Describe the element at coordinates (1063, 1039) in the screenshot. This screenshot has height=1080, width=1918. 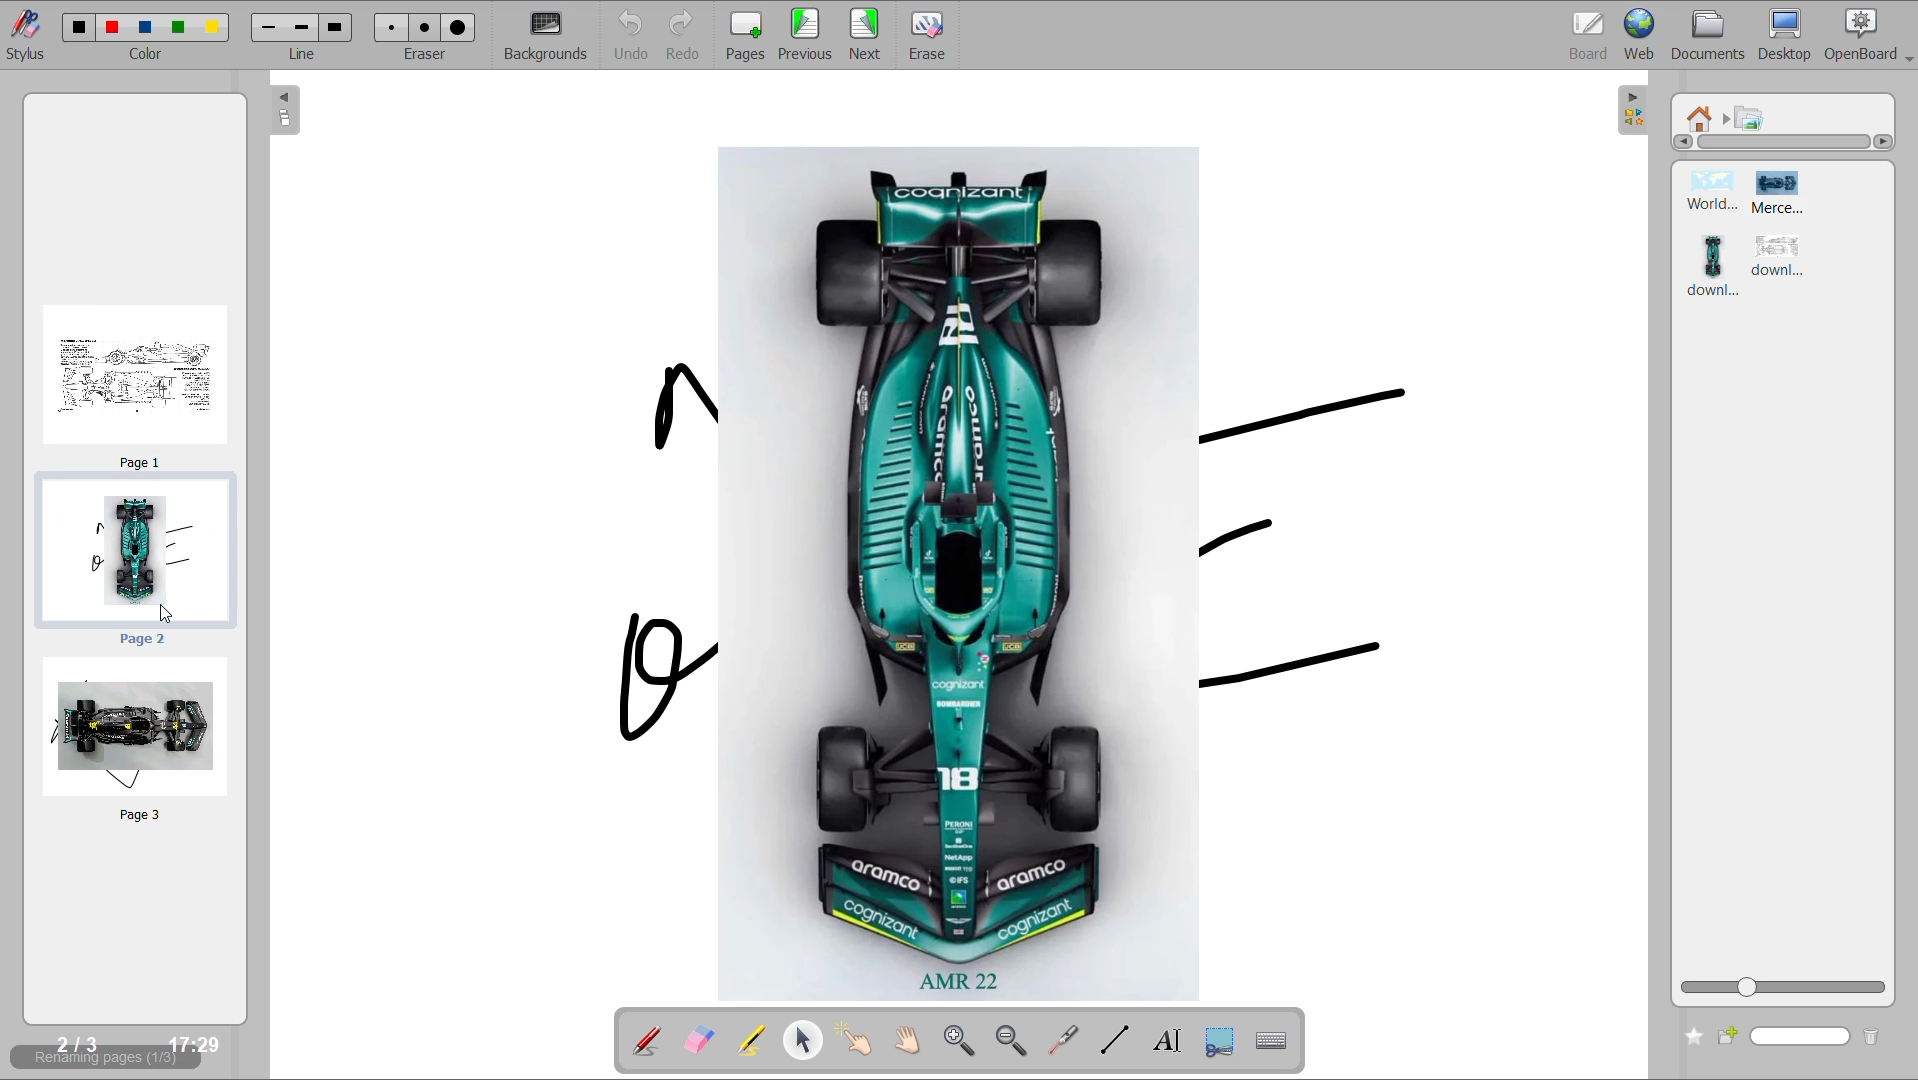
I see `virtual laser pointer` at that location.